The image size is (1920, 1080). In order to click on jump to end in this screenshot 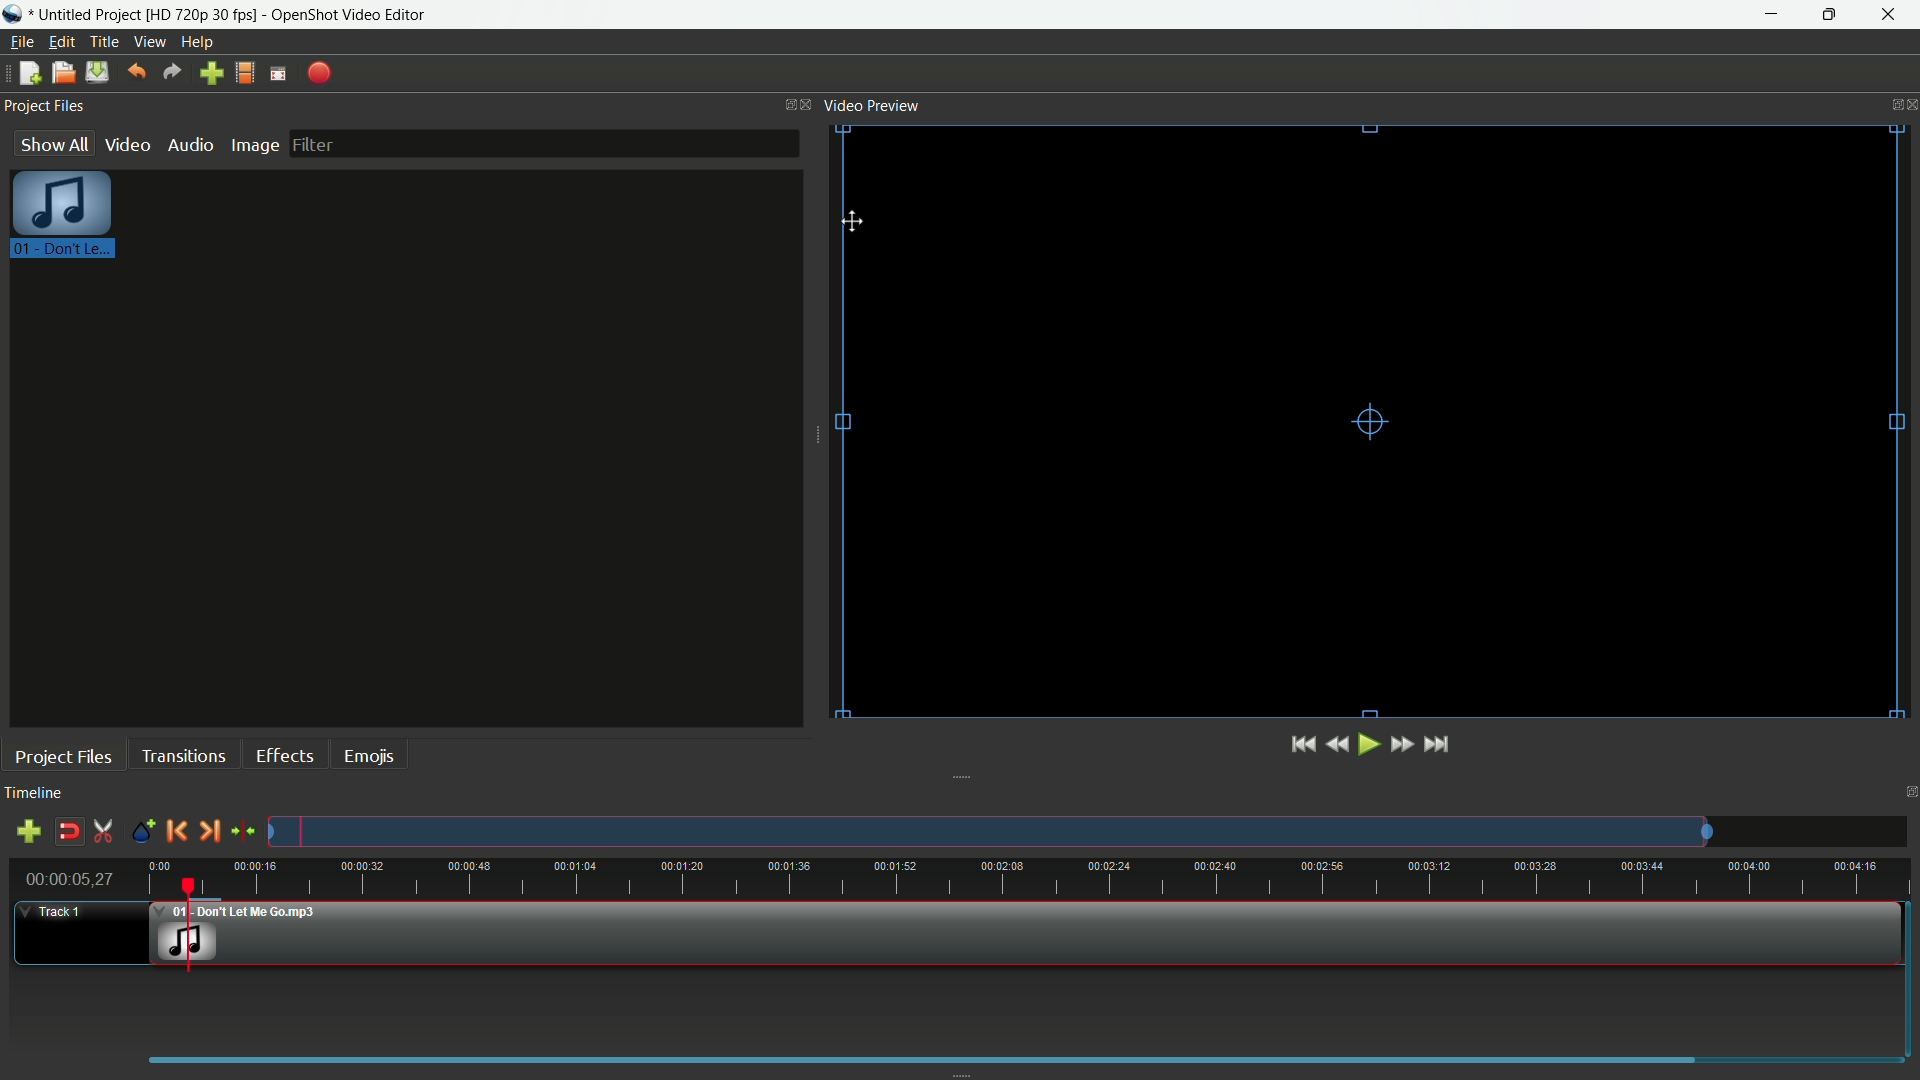, I will do `click(1439, 744)`.